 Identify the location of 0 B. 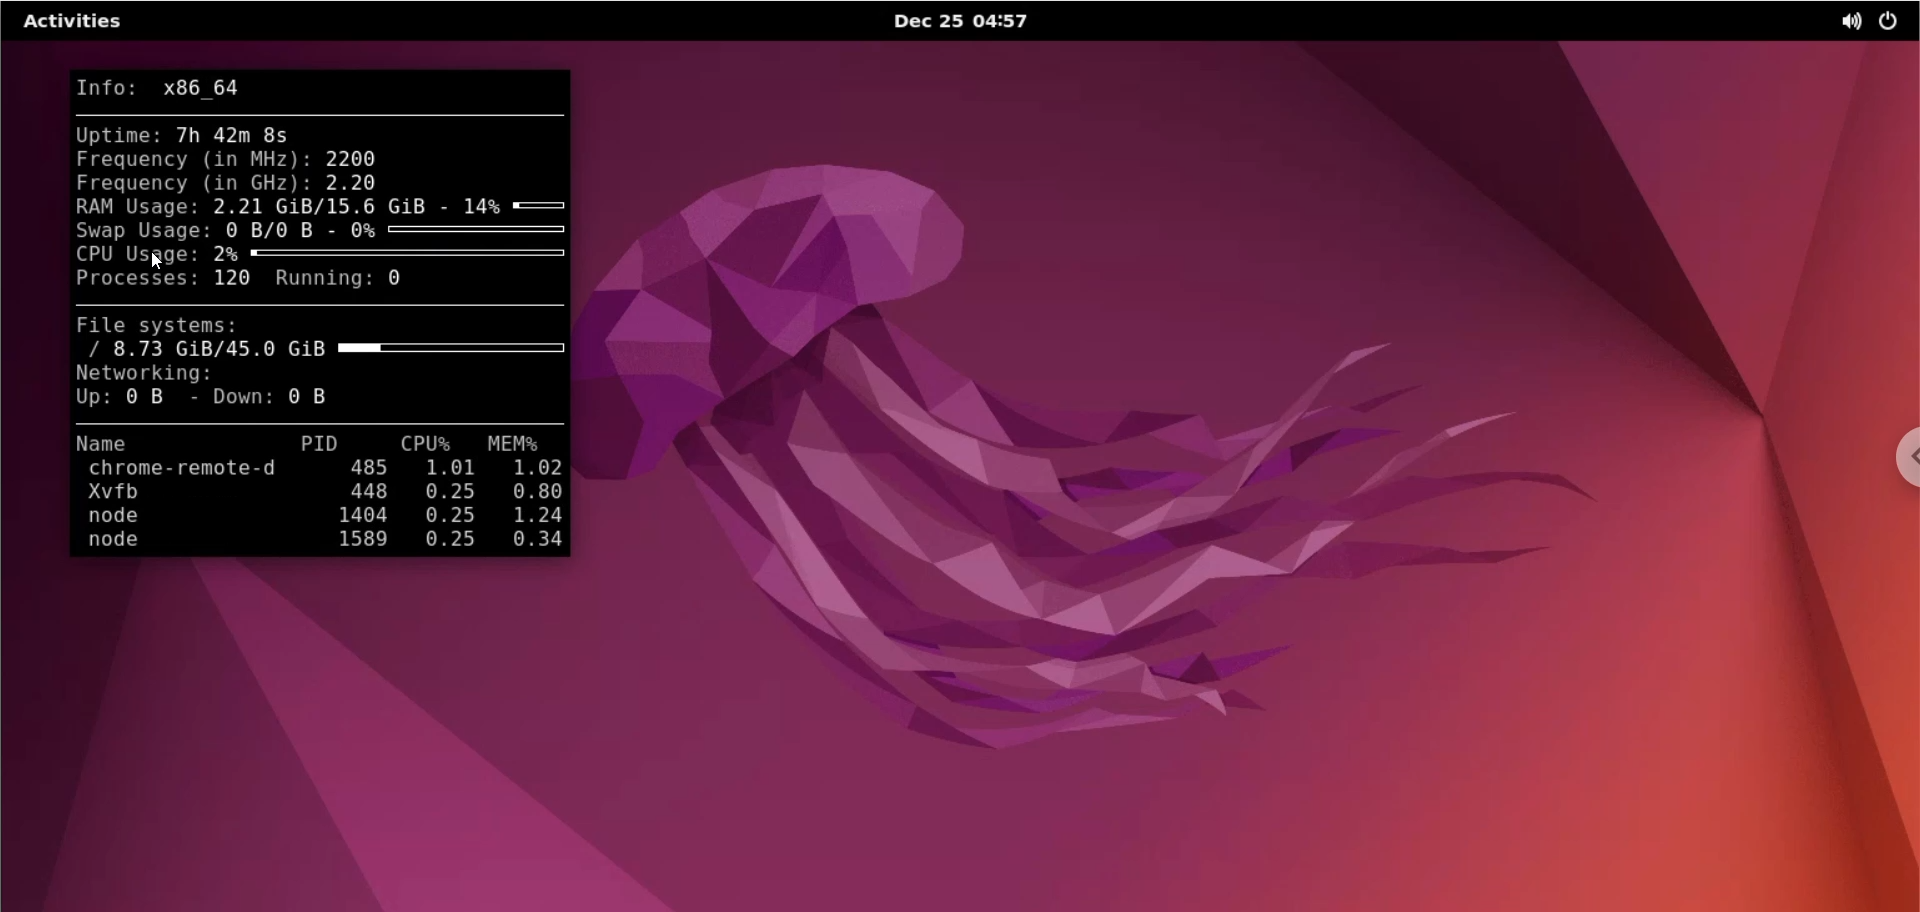
(311, 397).